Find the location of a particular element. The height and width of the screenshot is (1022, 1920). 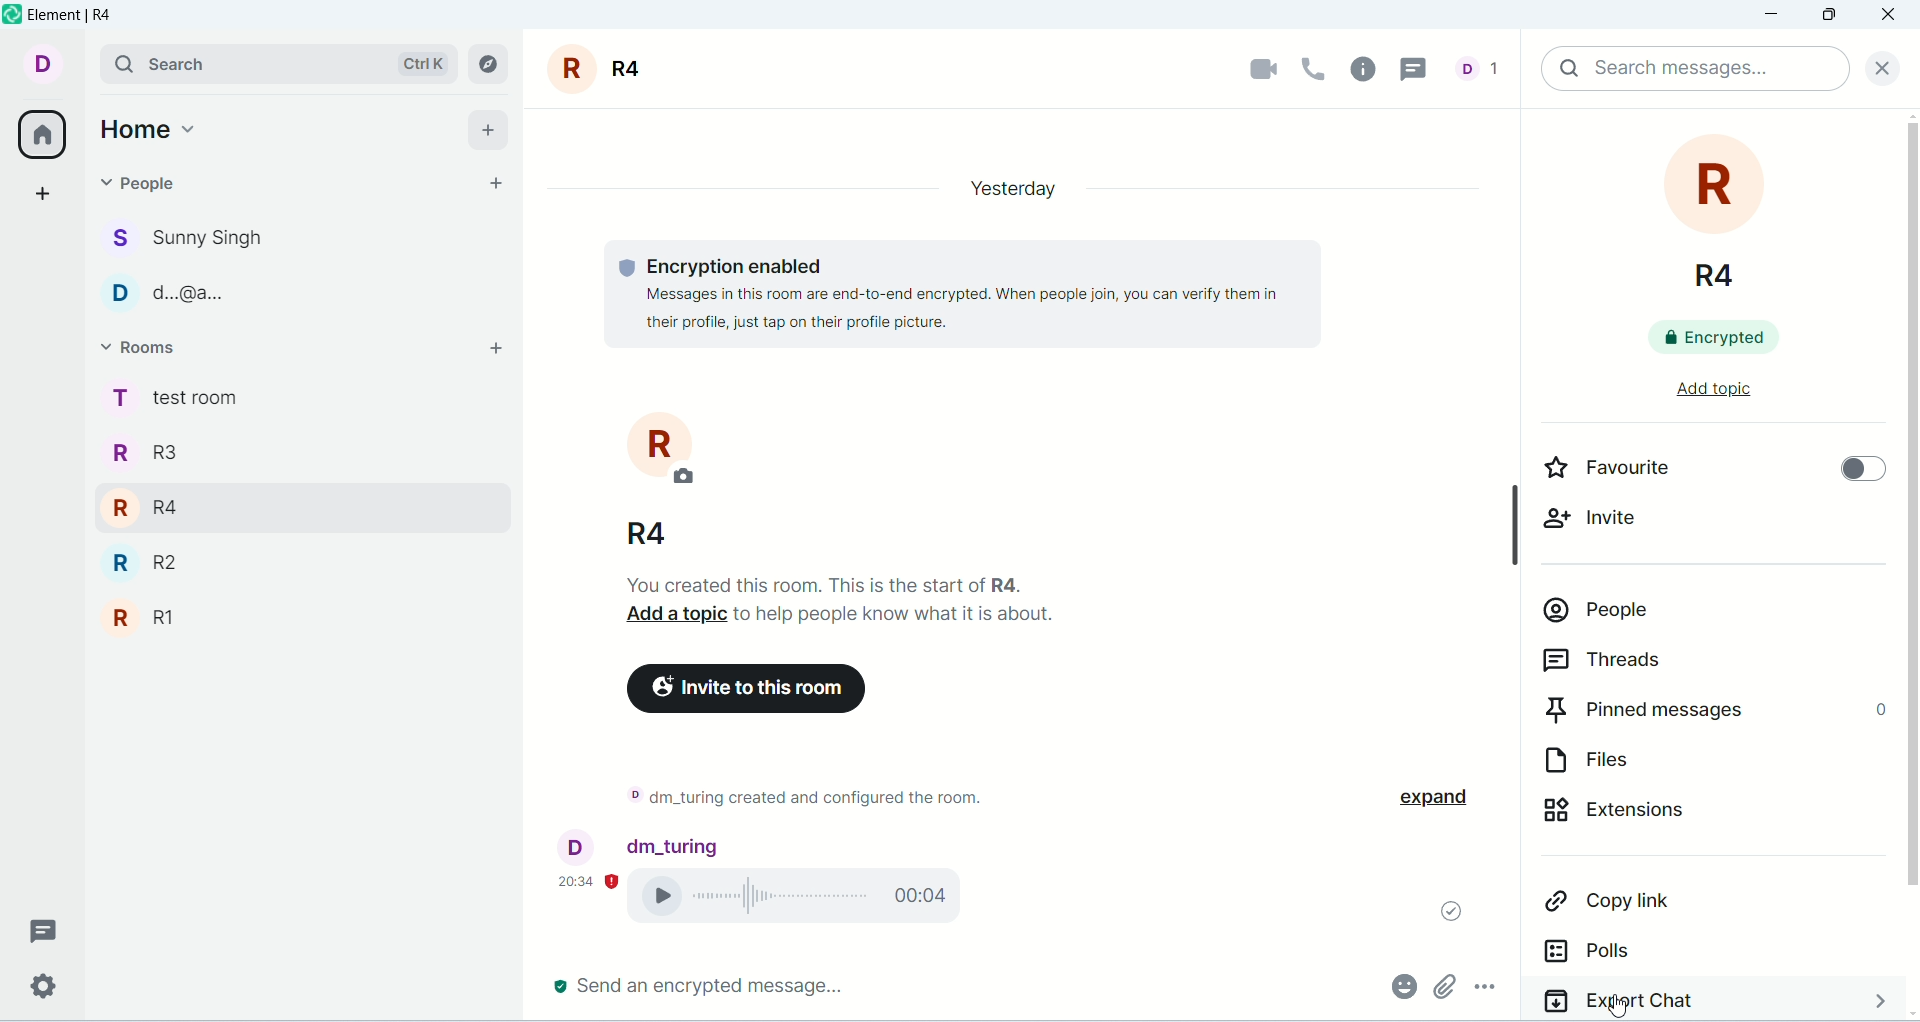

invite to room is located at coordinates (748, 689).